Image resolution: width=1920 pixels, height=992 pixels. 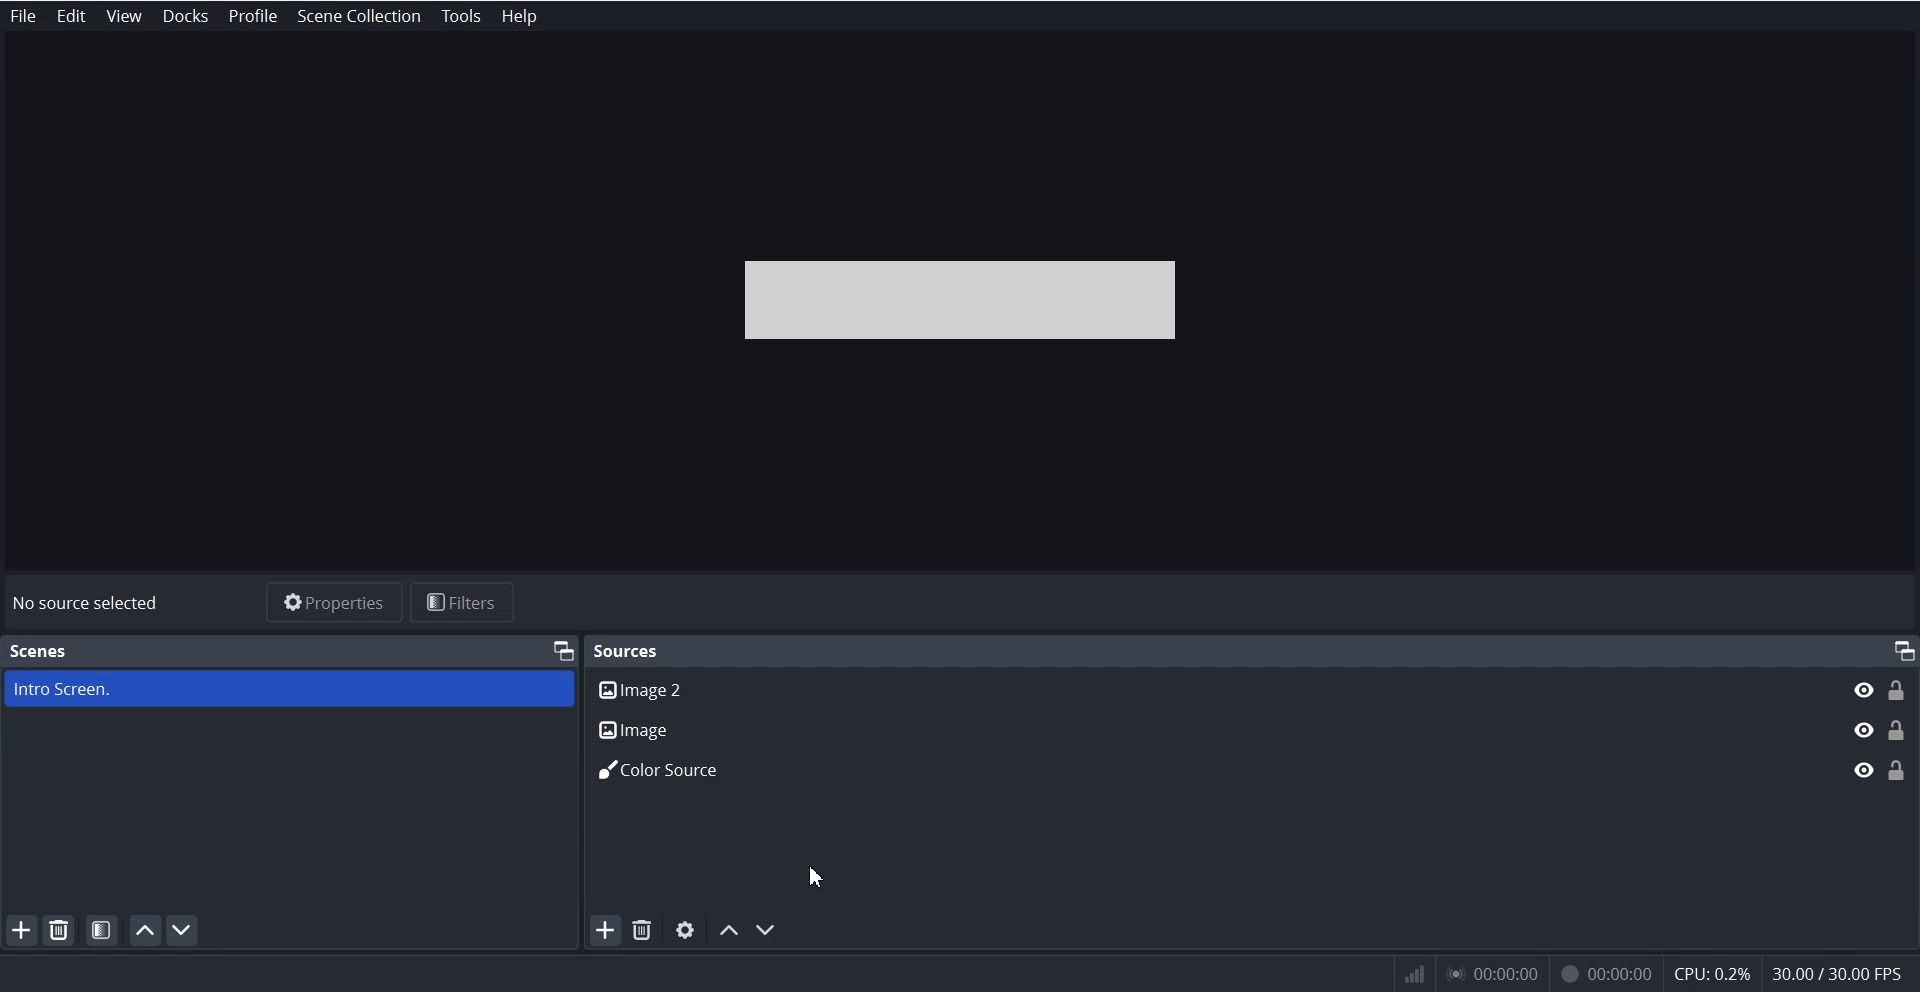 I want to click on No source selected, so click(x=87, y=603).